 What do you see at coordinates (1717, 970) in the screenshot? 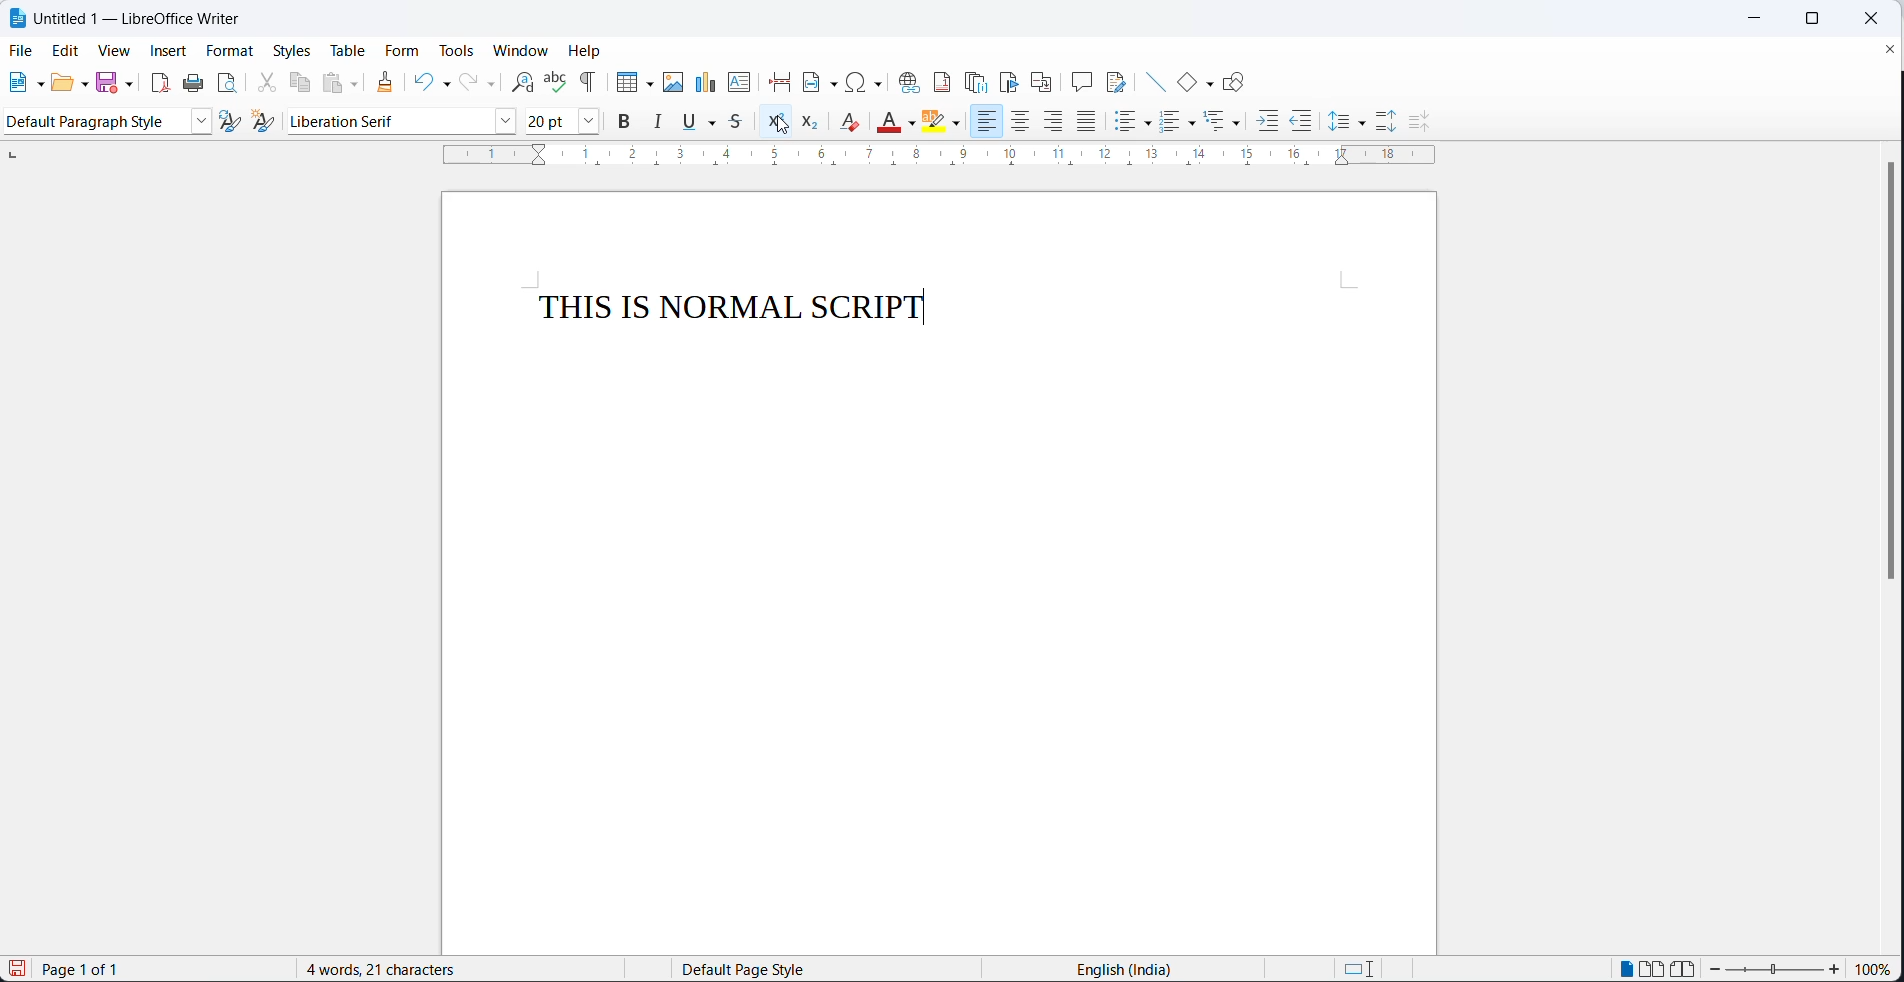
I see `zoom increase` at bounding box center [1717, 970].